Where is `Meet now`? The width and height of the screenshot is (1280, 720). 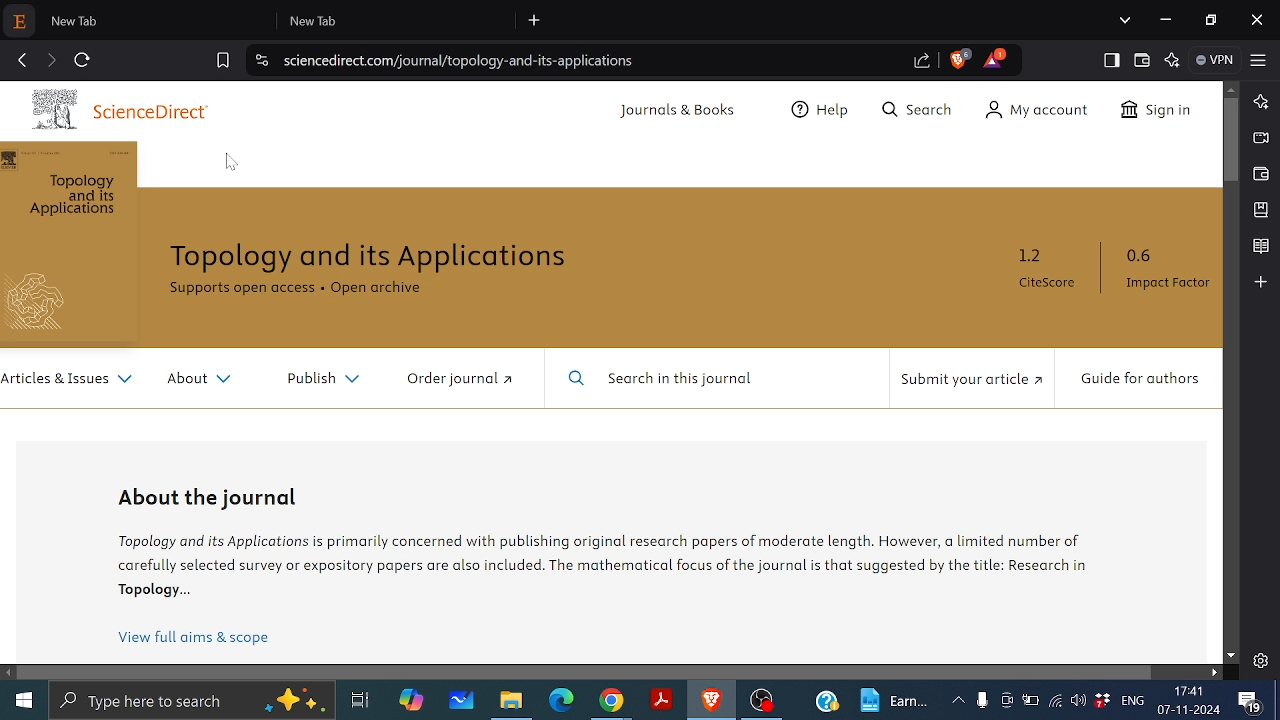 Meet now is located at coordinates (1006, 700).